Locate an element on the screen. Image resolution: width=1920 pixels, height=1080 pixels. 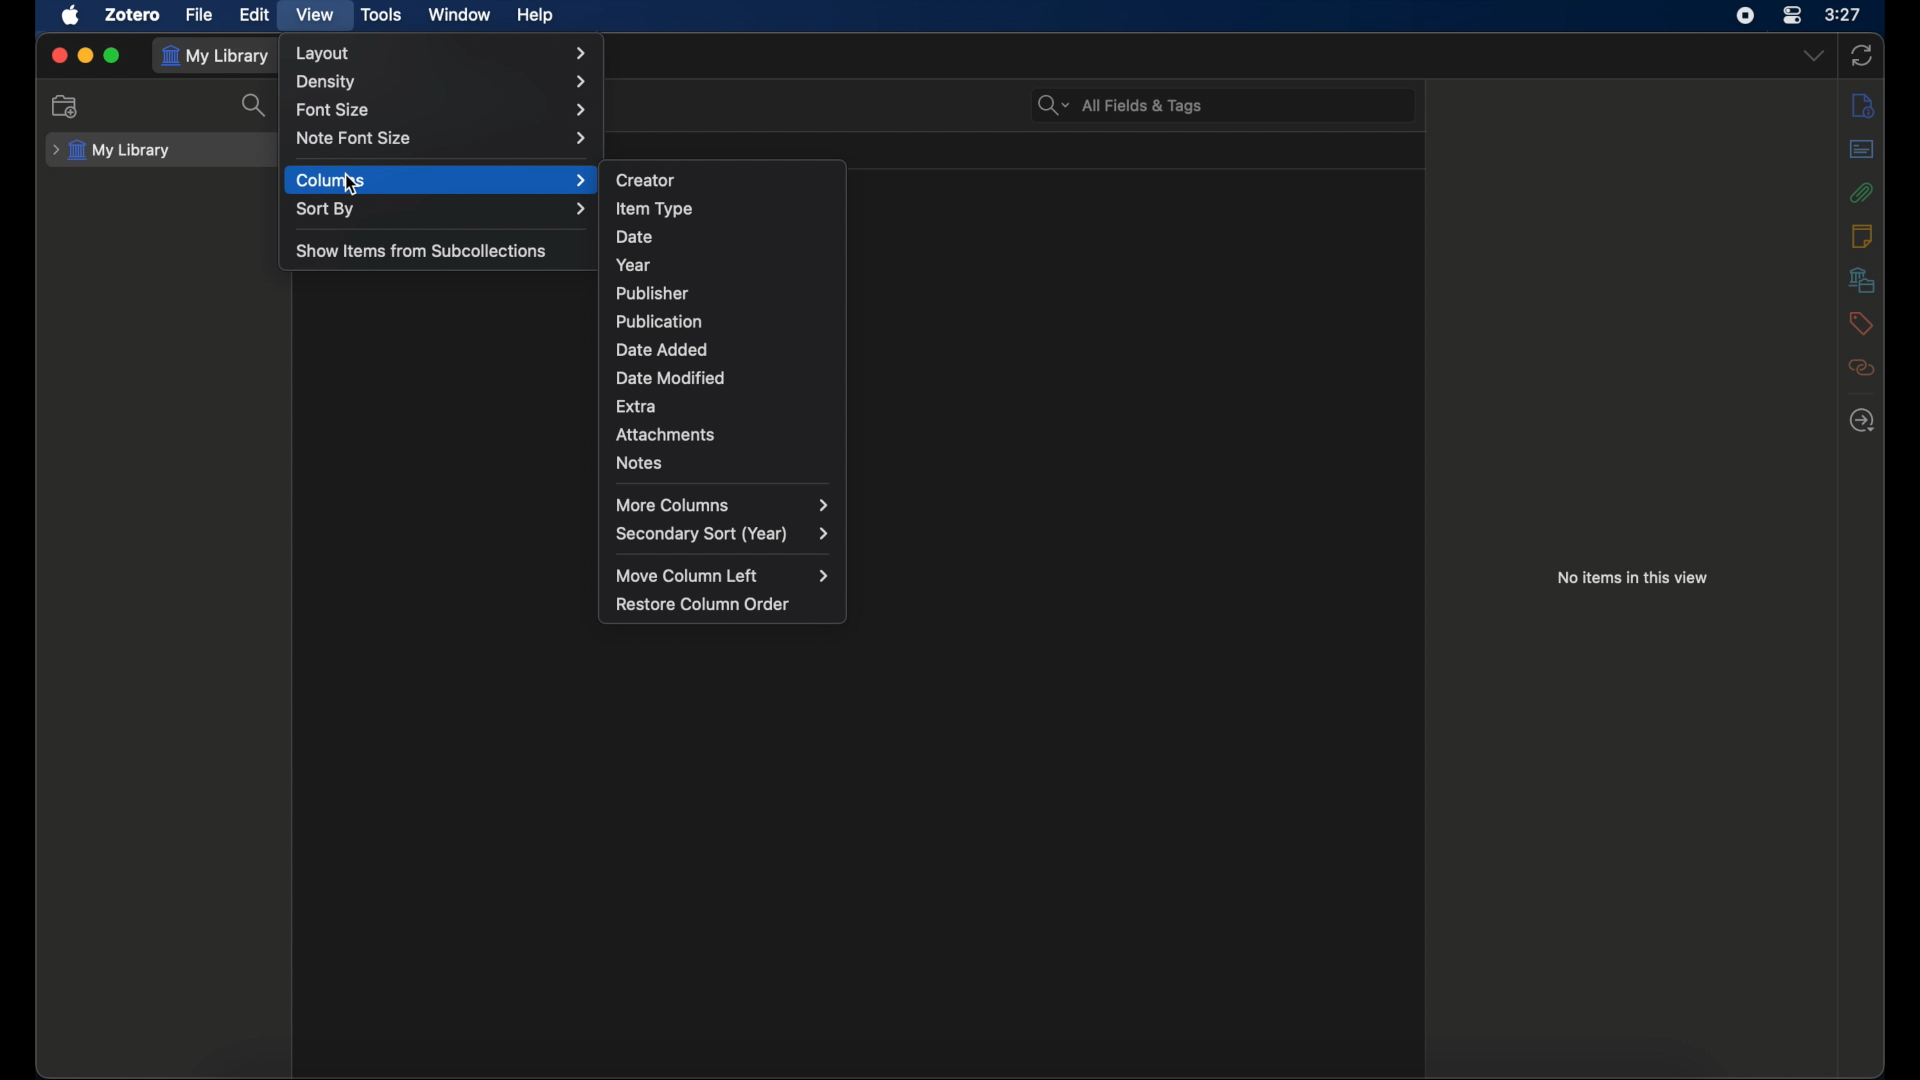
creator is located at coordinates (646, 180).